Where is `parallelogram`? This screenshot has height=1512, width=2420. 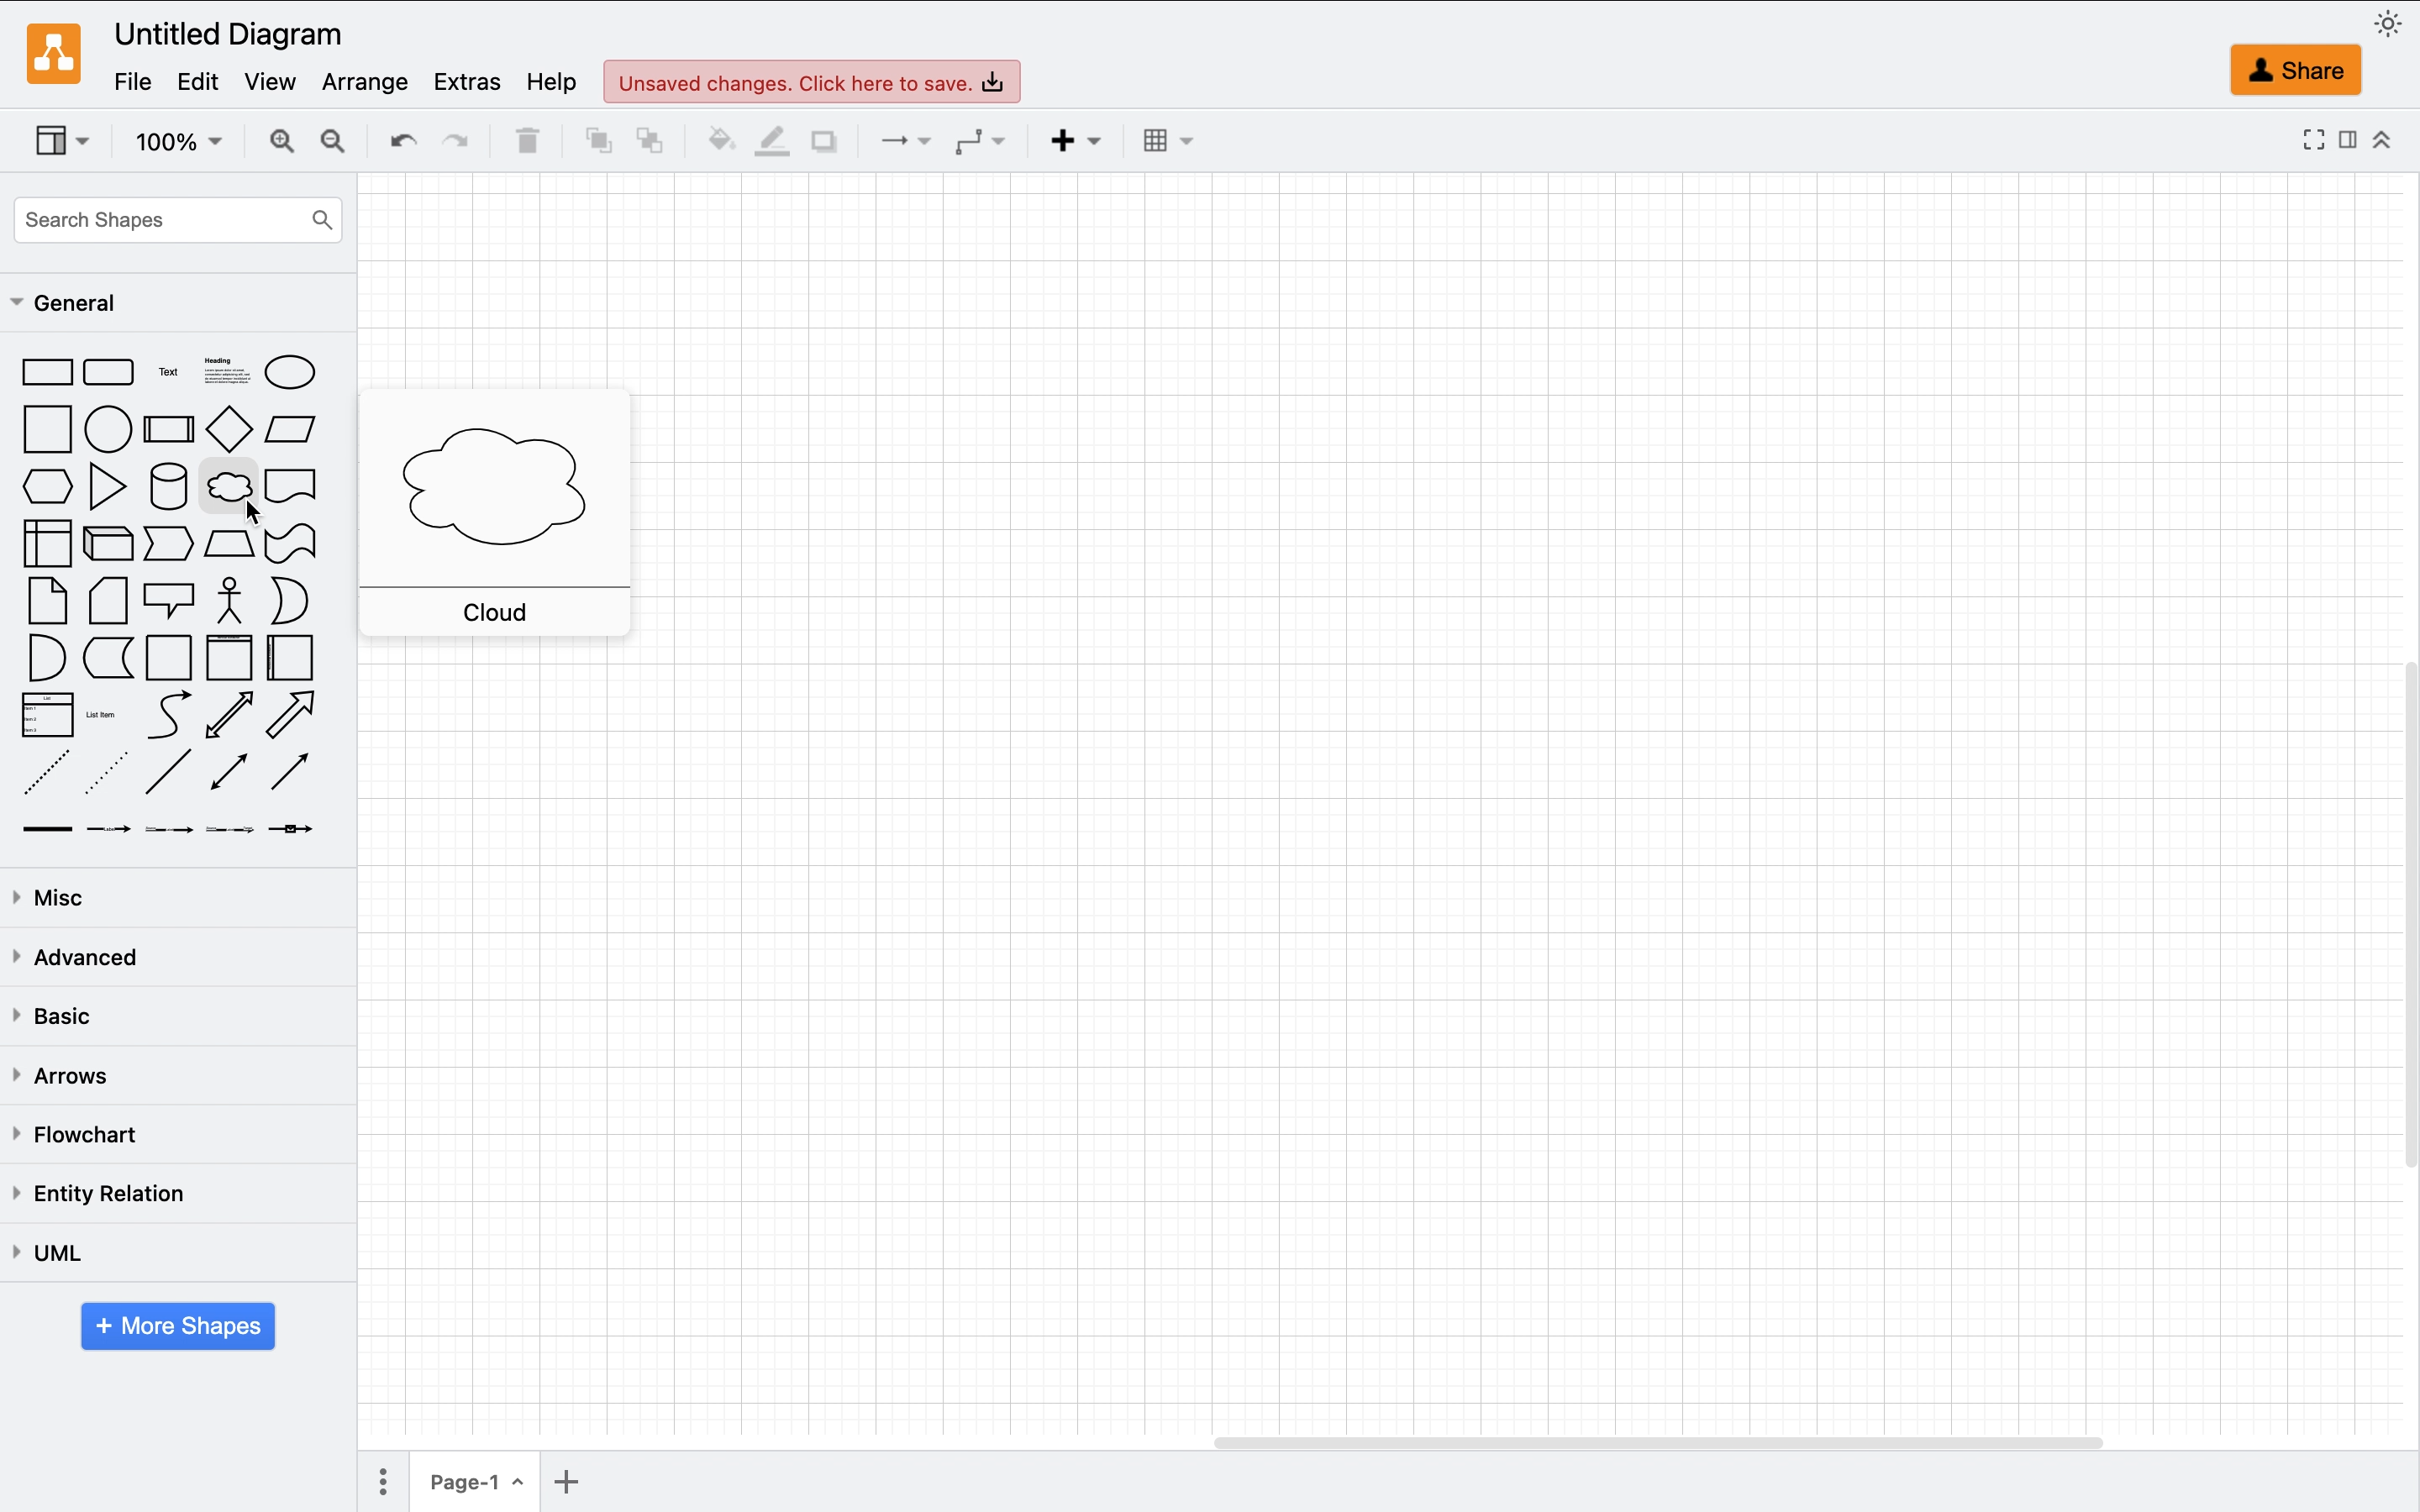
parallelogram is located at coordinates (297, 427).